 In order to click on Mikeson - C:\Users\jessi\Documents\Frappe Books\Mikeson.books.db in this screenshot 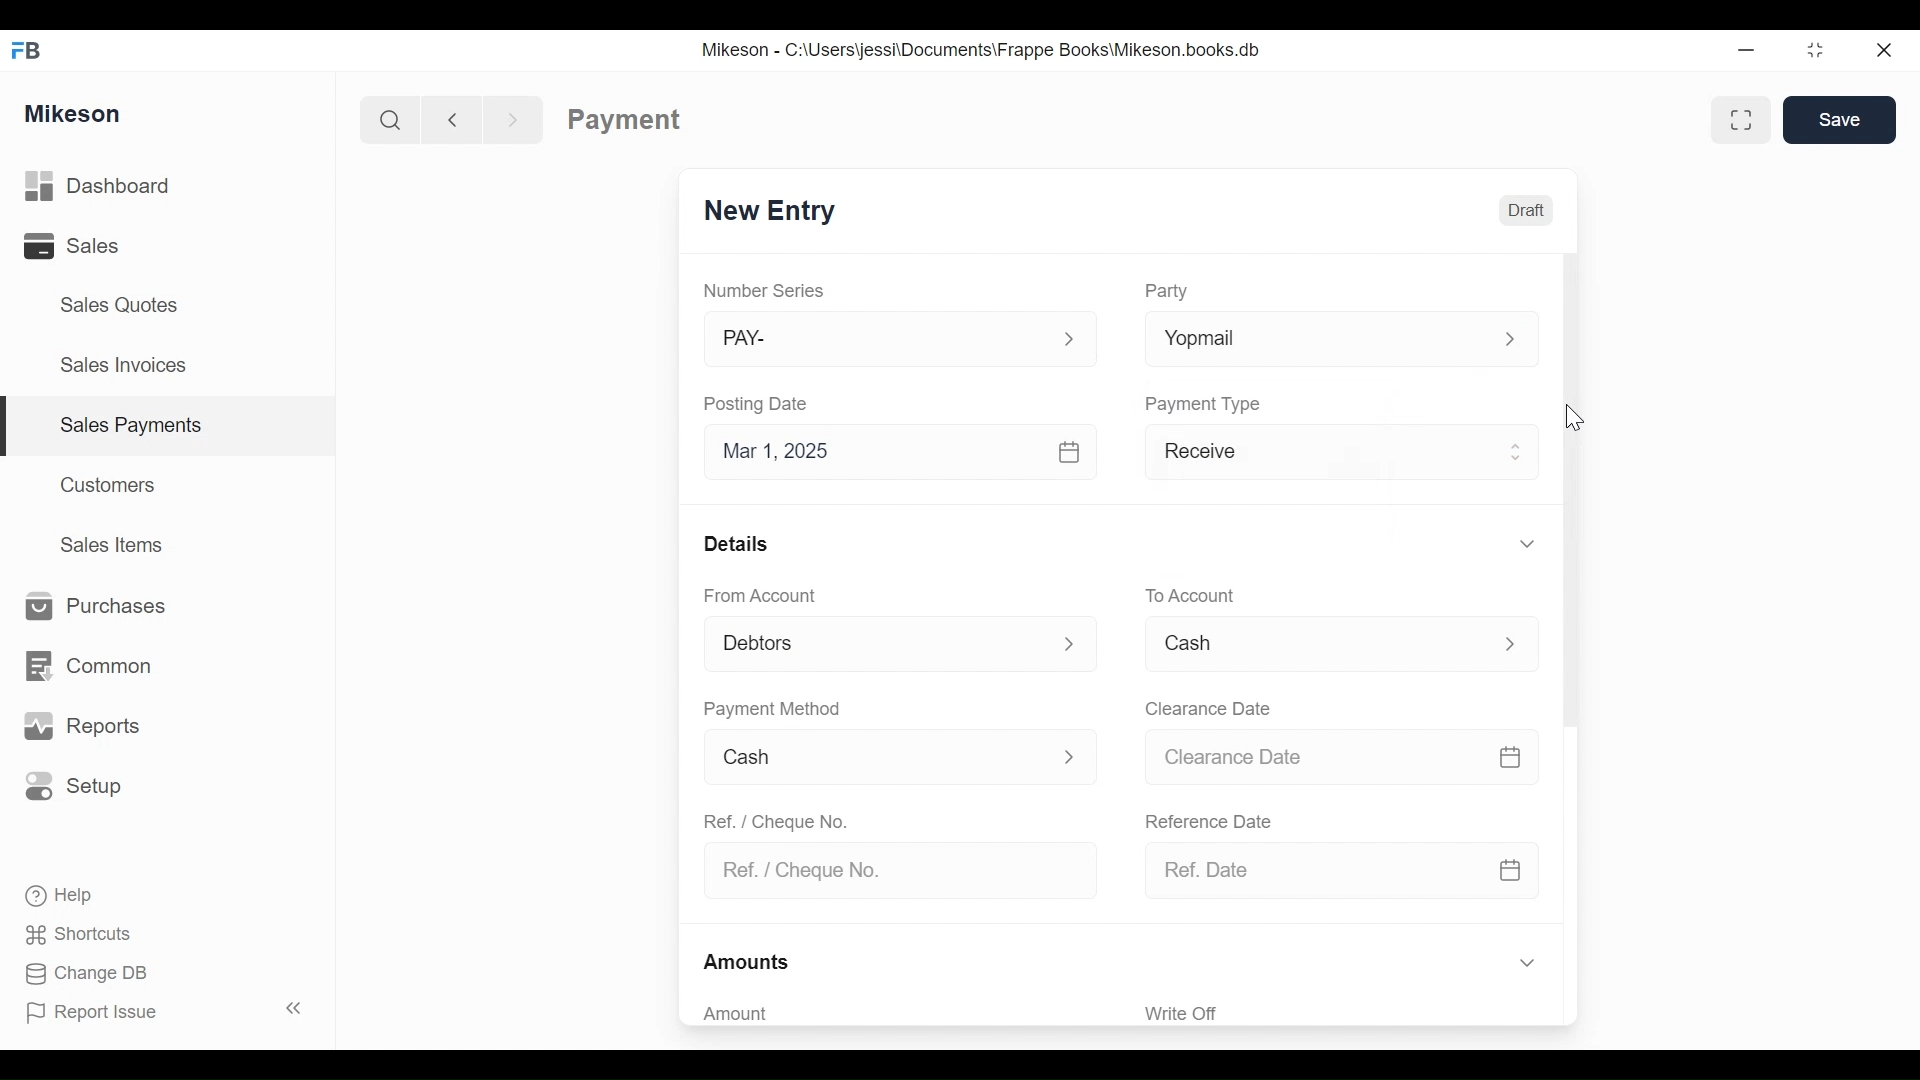, I will do `click(983, 50)`.